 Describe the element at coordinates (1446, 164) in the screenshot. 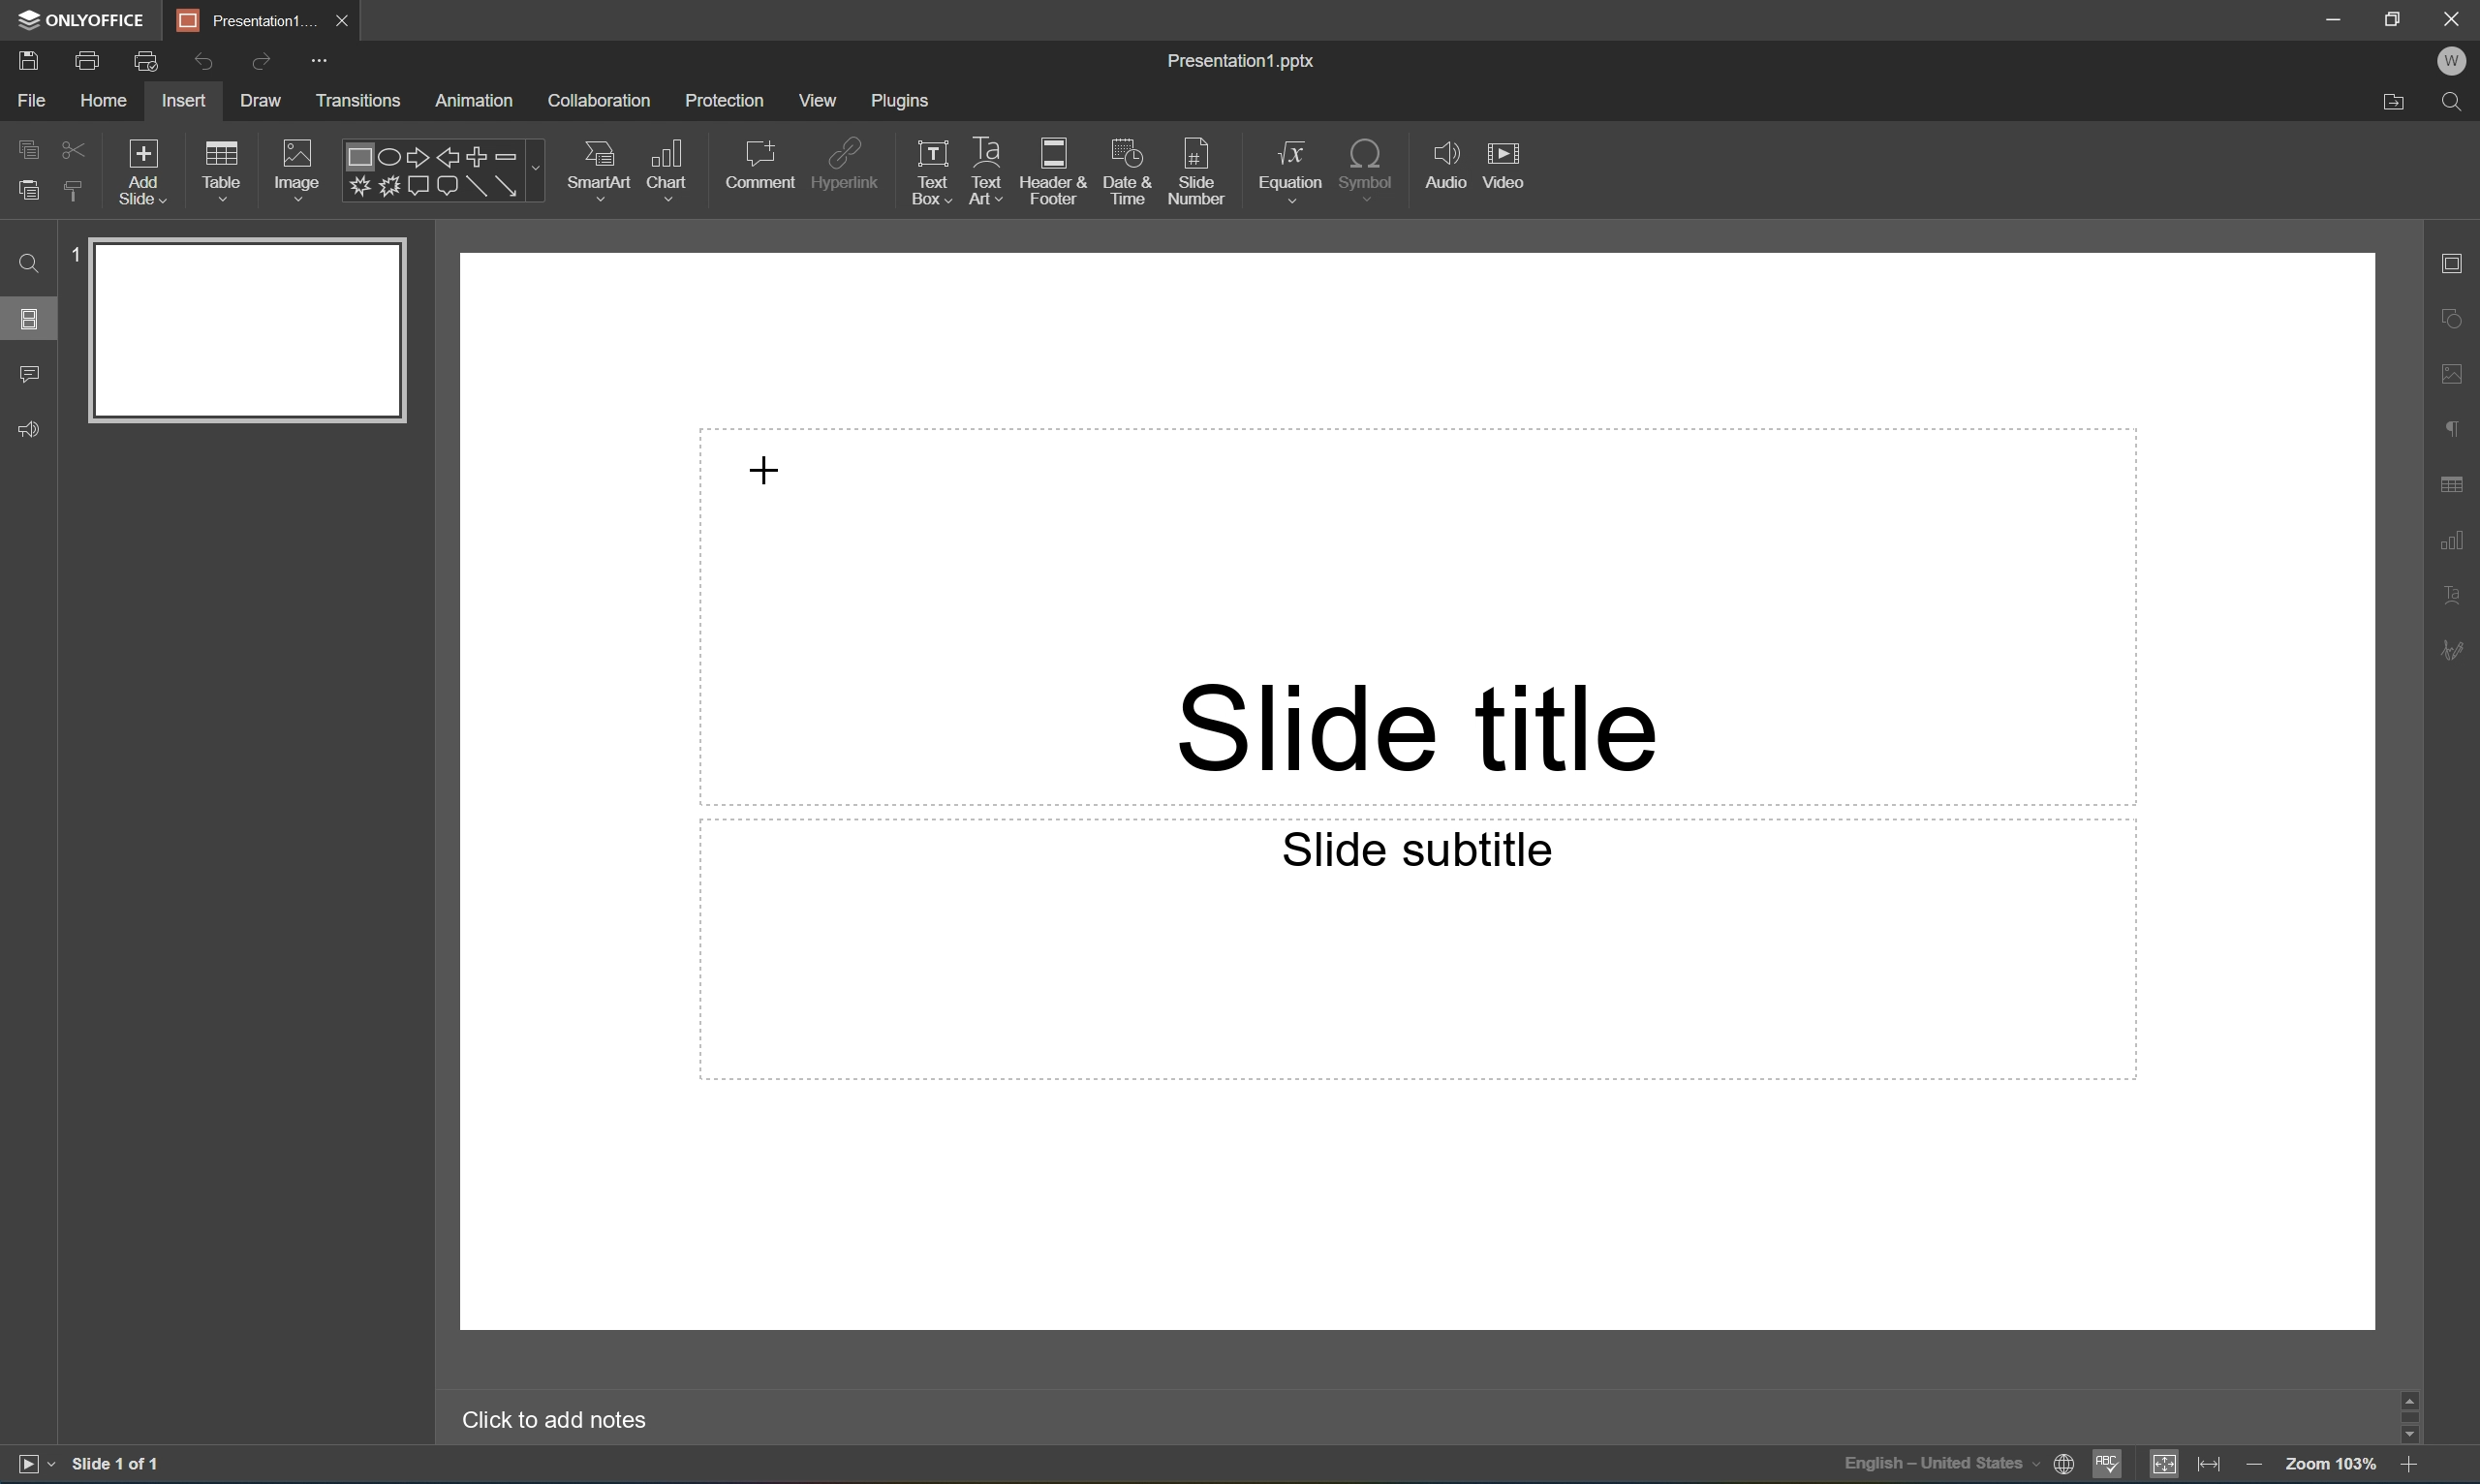

I see `Audio` at that location.